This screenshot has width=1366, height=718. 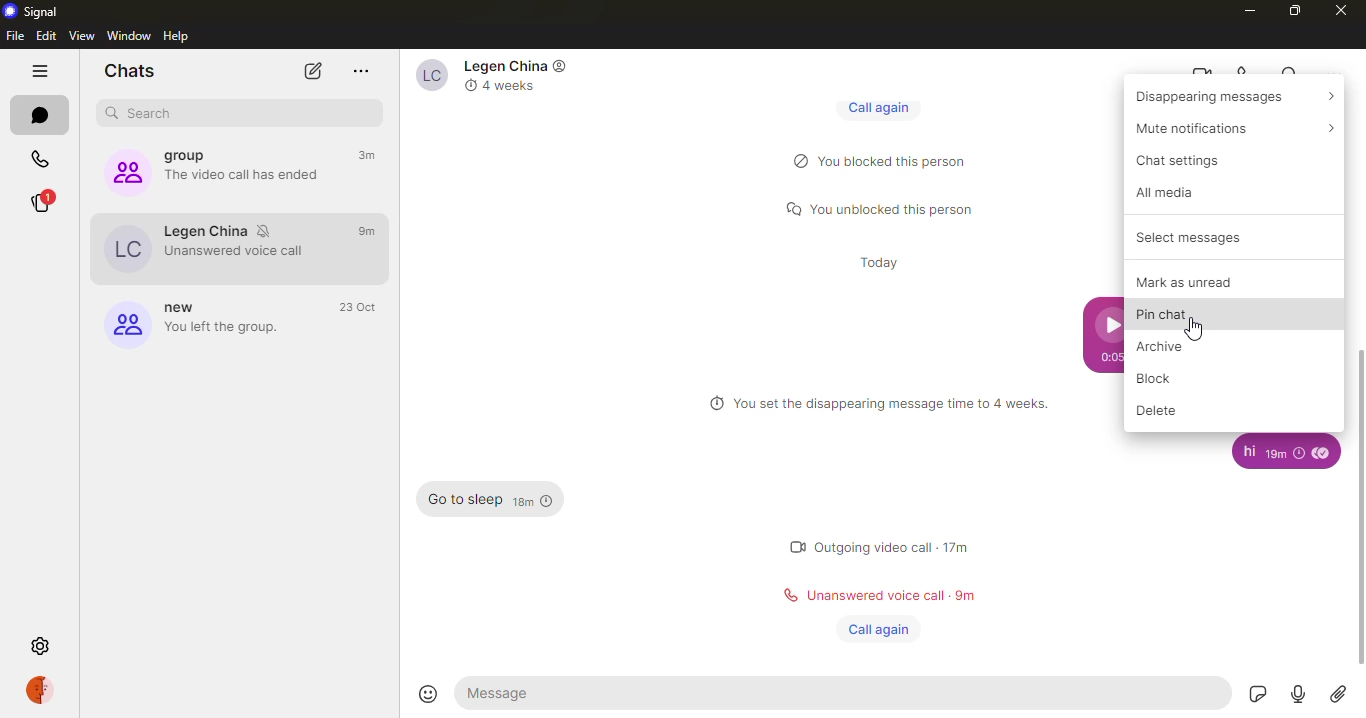 I want to click on group, so click(x=212, y=168).